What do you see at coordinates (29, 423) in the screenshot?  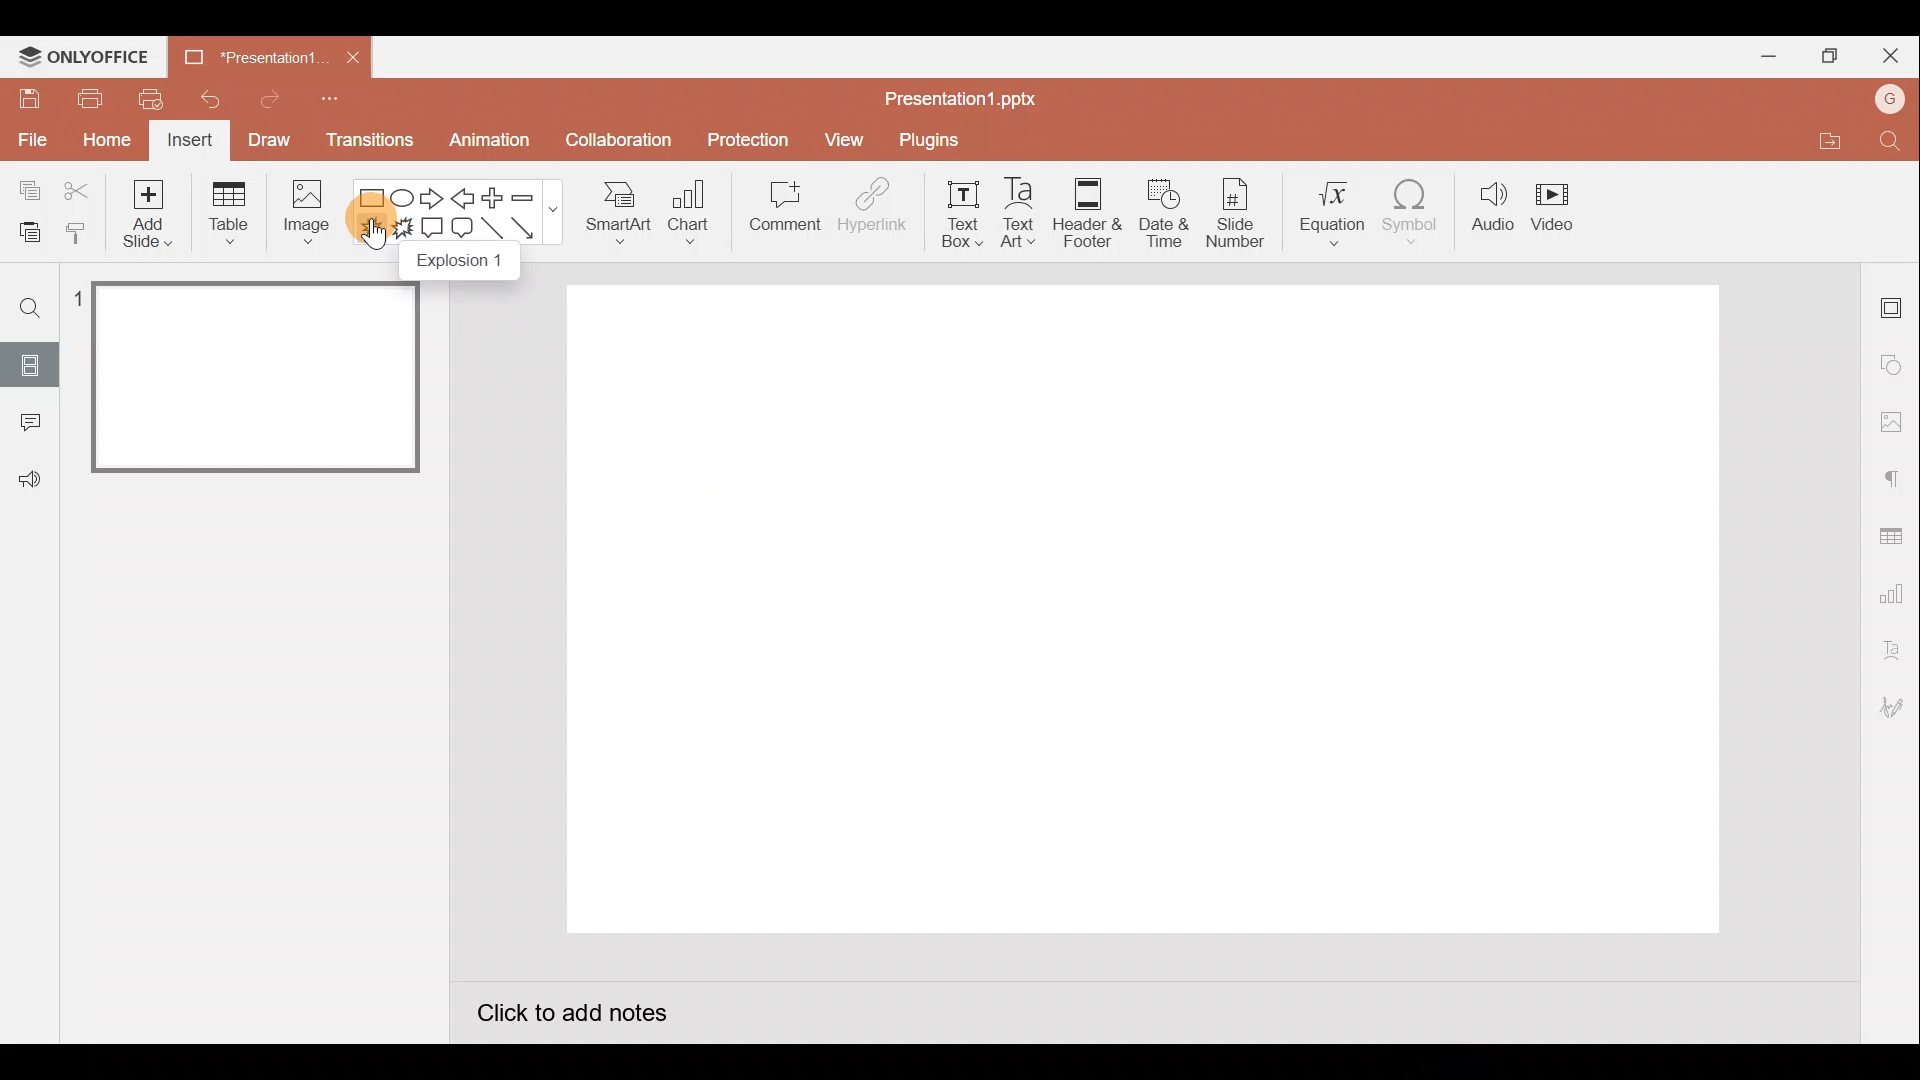 I see `Comment` at bounding box center [29, 423].